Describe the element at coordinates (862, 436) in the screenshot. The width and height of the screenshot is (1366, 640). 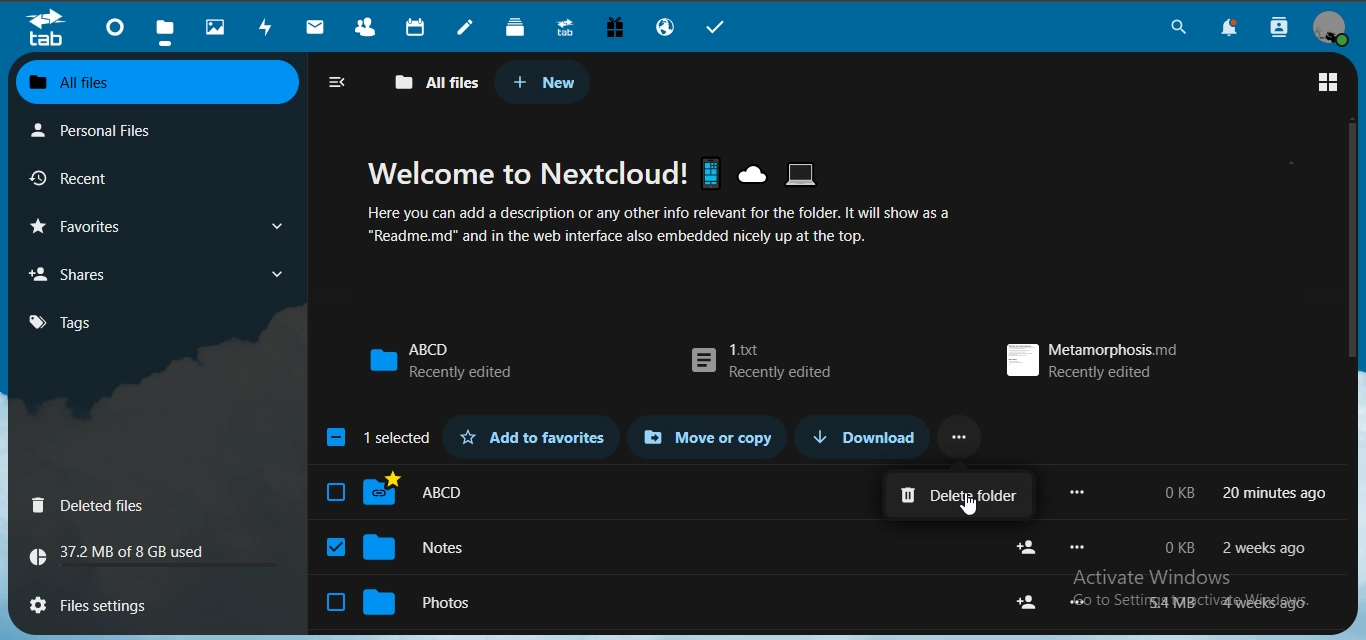
I see `download` at that location.